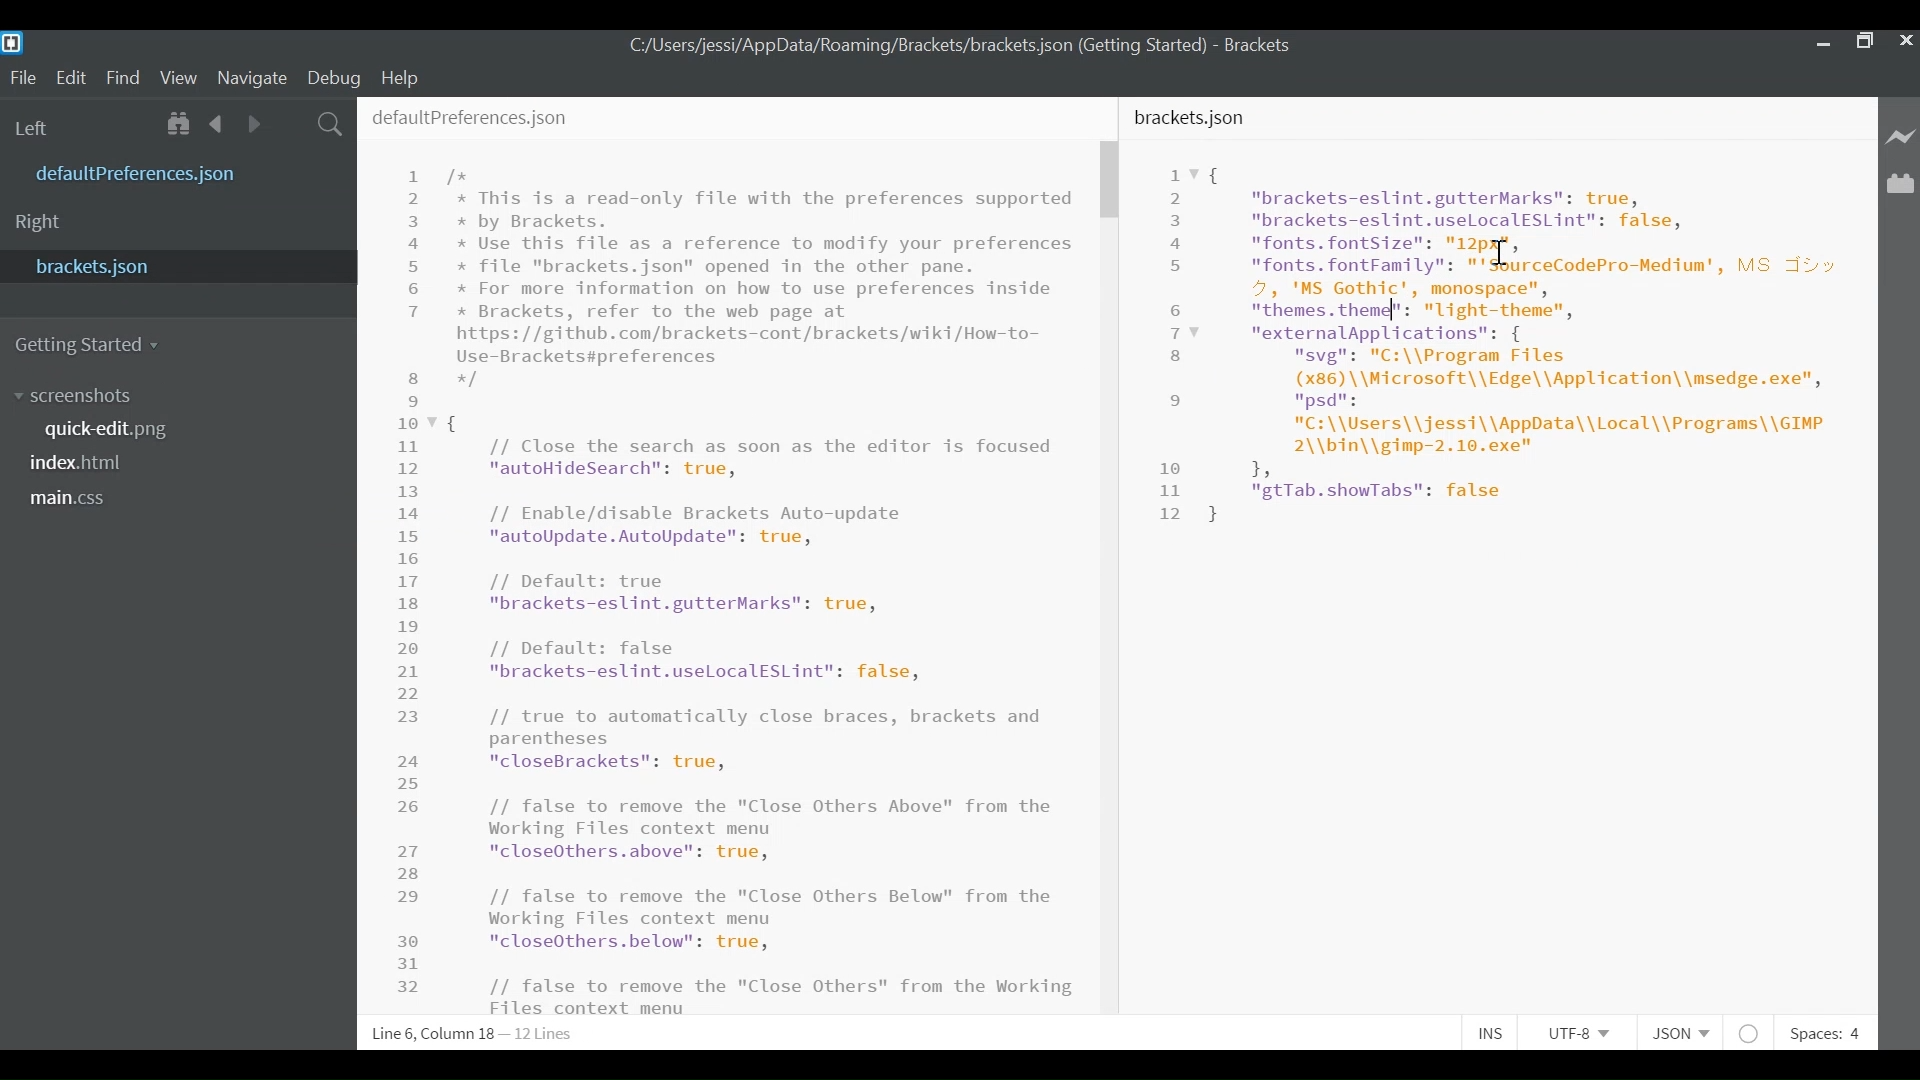 The width and height of the screenshot is (1920, 1080). I want to click on Navigate Back, so click(218, 124).